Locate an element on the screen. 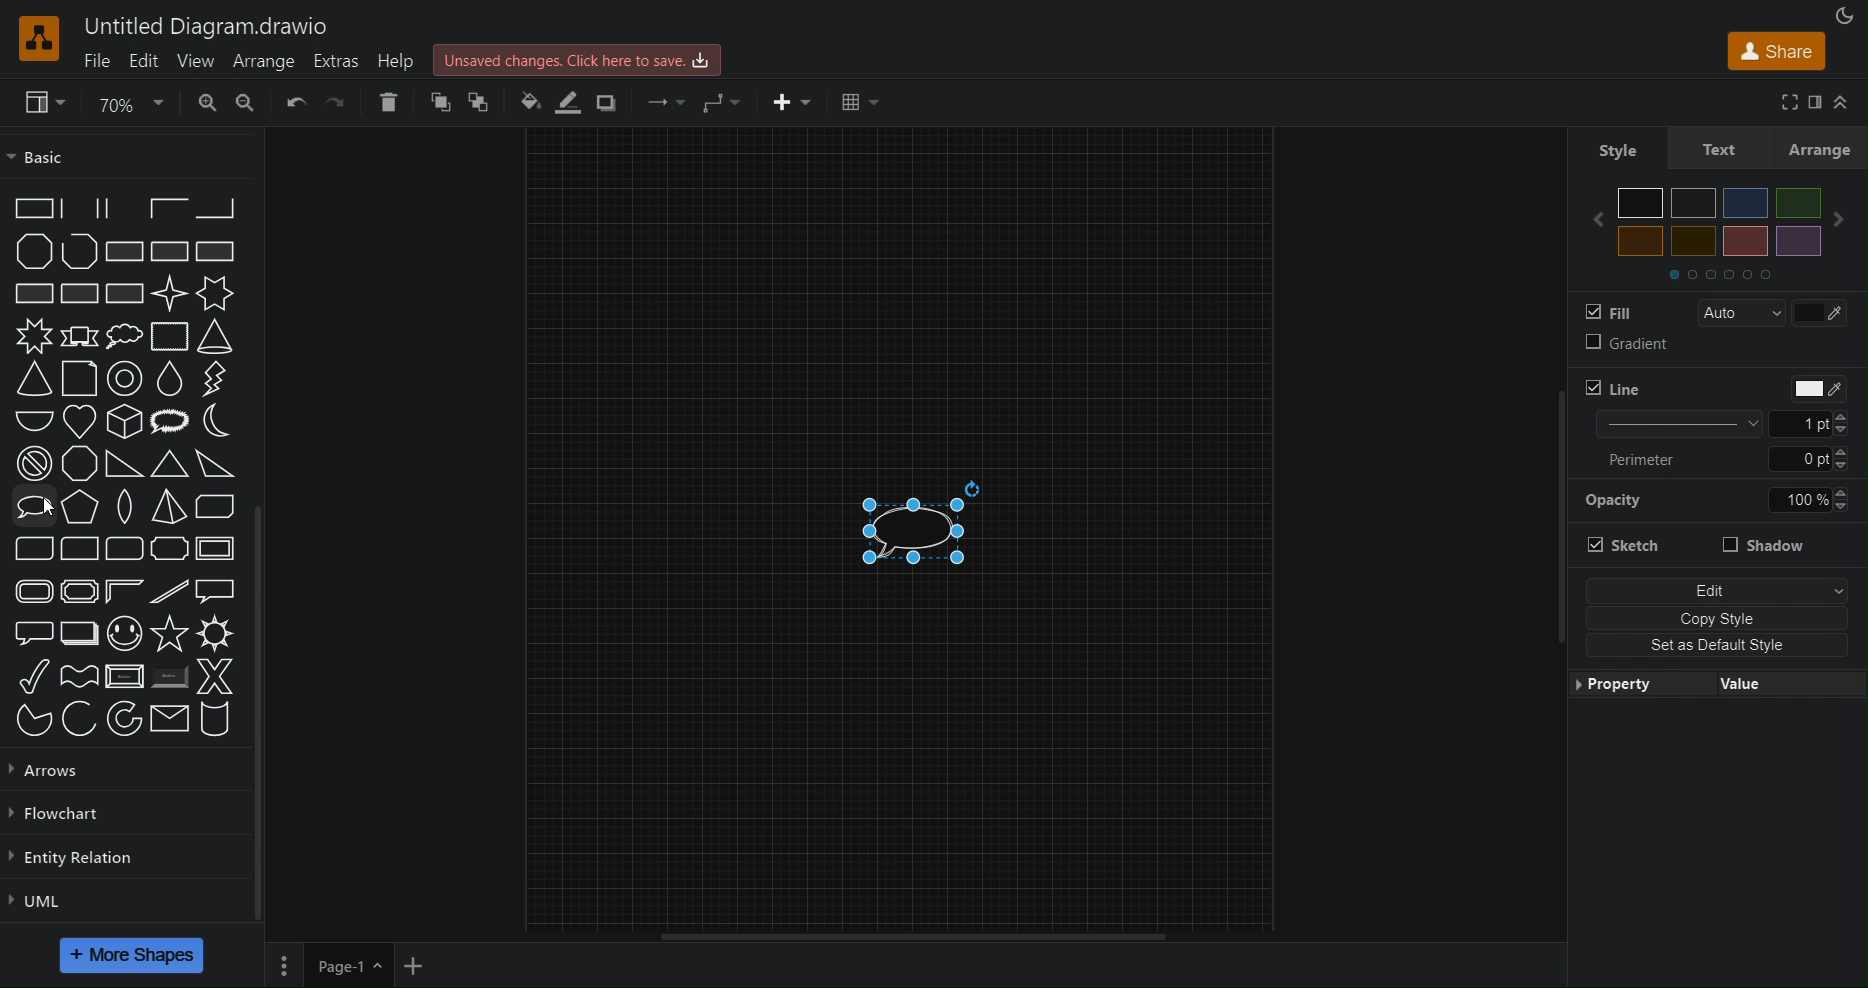 The height and width of the screenshot is (988, 1868). Logo is located at coordinates (40, 37).